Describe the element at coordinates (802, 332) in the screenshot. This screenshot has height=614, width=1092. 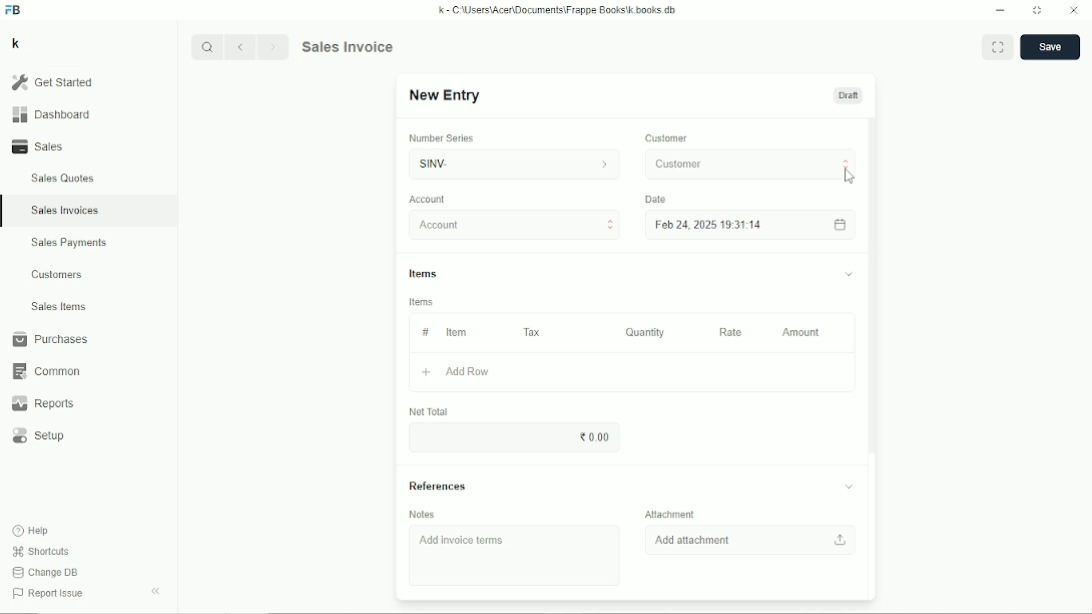
I see `Amount` at that location.